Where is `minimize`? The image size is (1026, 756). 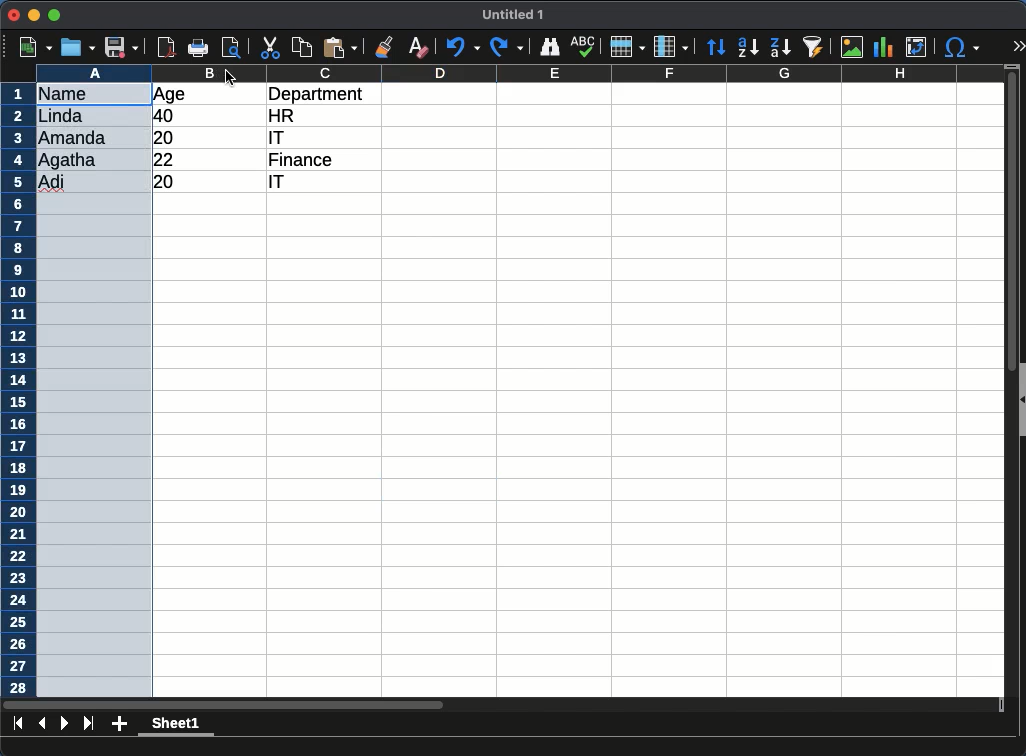 minimize is located at coordinates (35, 14).